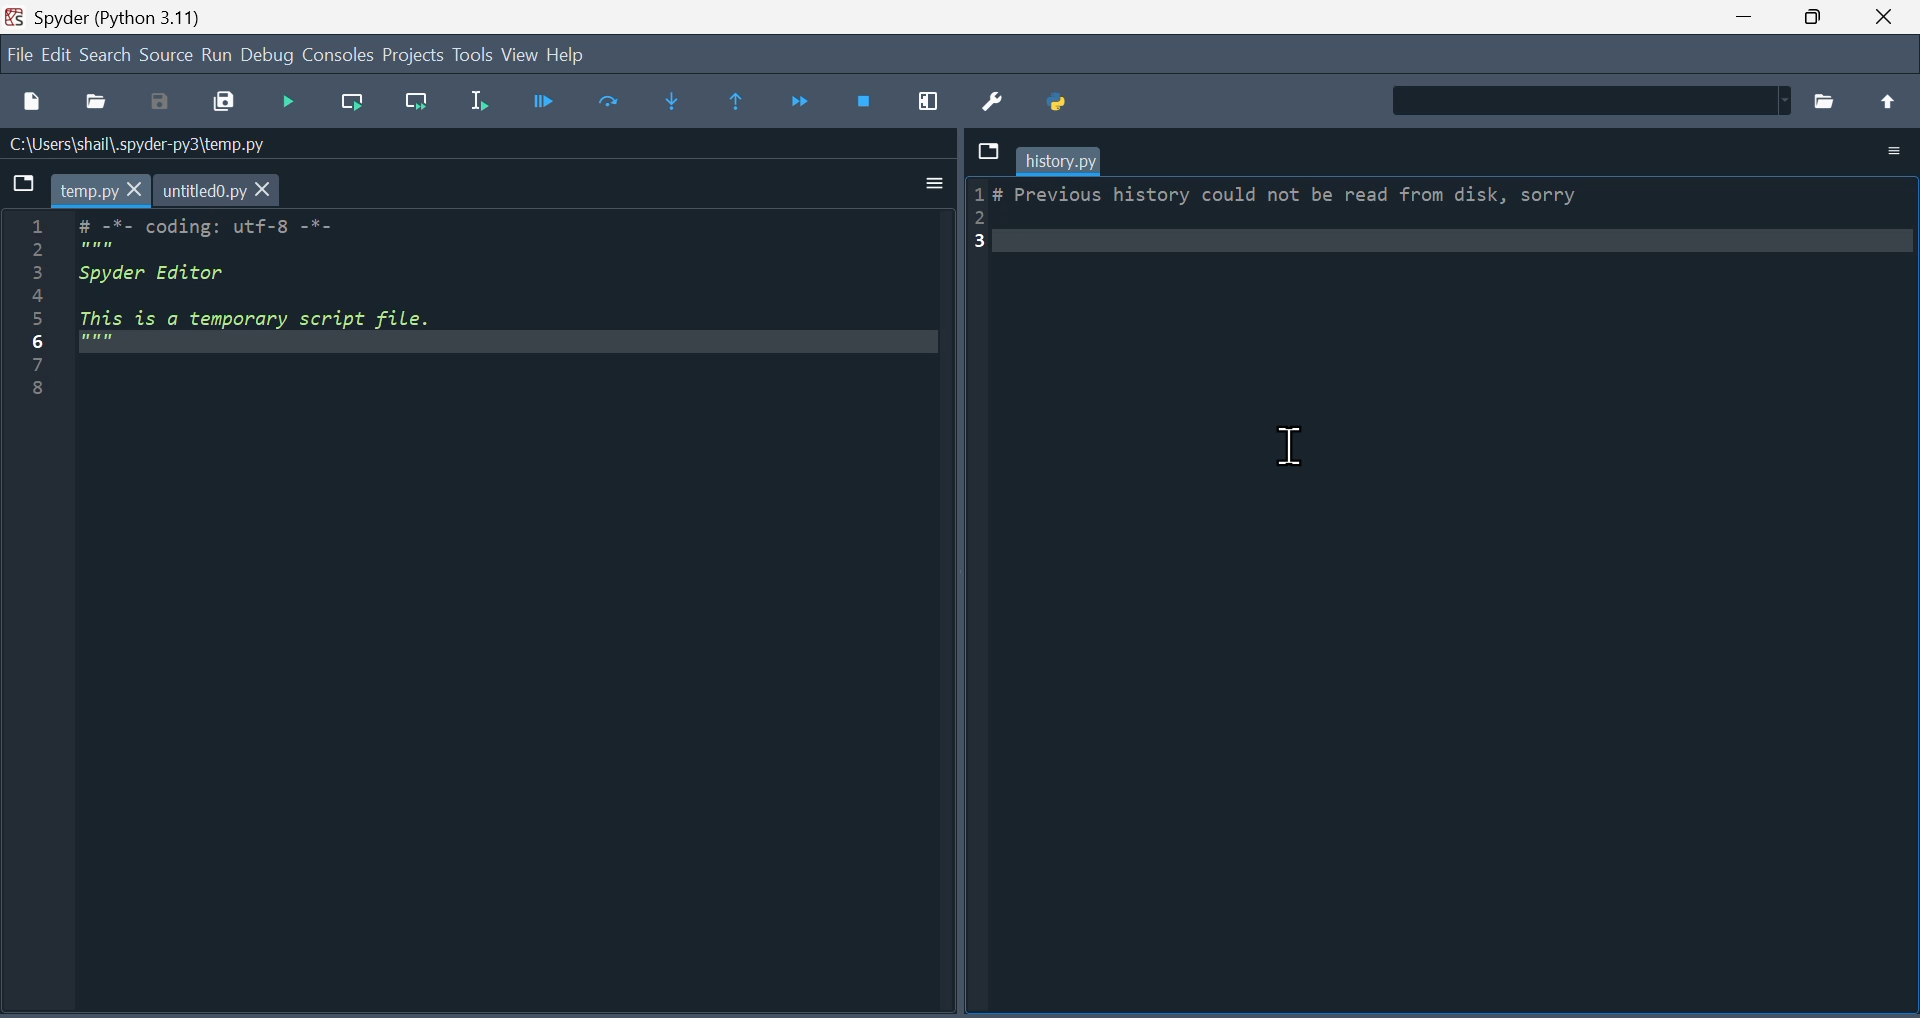  What do you see at coordinates (332, 284) in the screenshot?
I see `code` at bounding box center [332, 284].